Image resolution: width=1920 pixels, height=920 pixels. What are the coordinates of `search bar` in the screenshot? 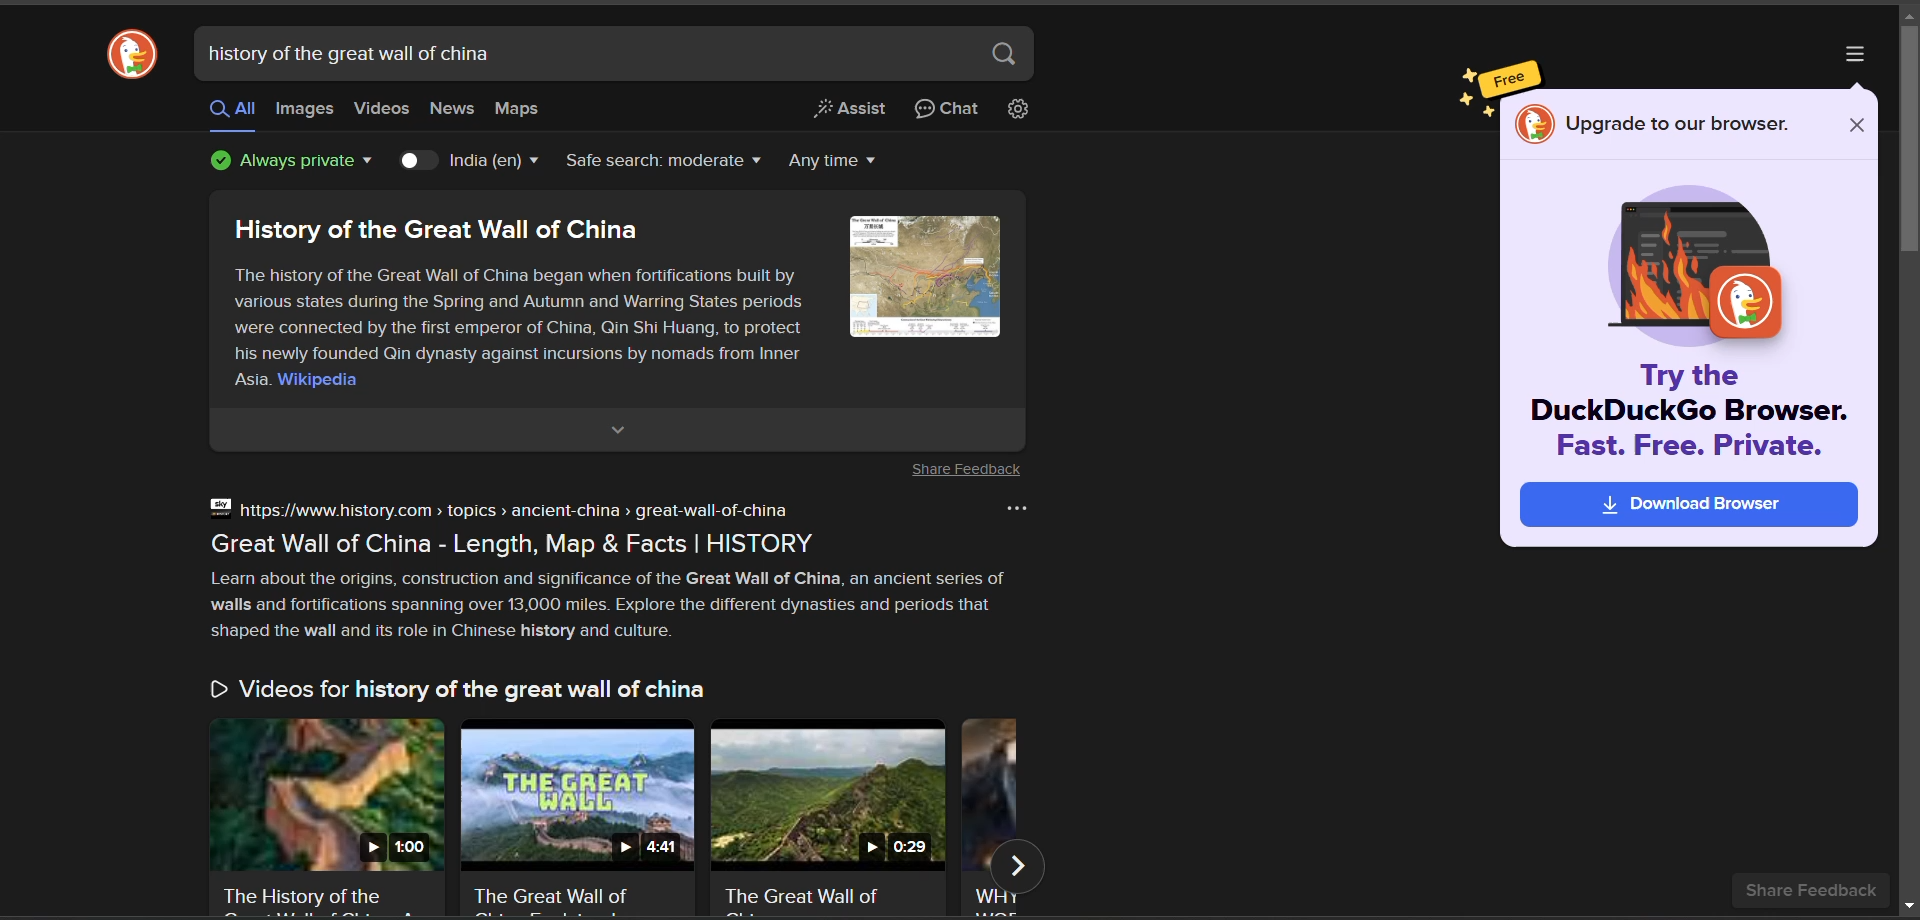 It's located at (586, 53).